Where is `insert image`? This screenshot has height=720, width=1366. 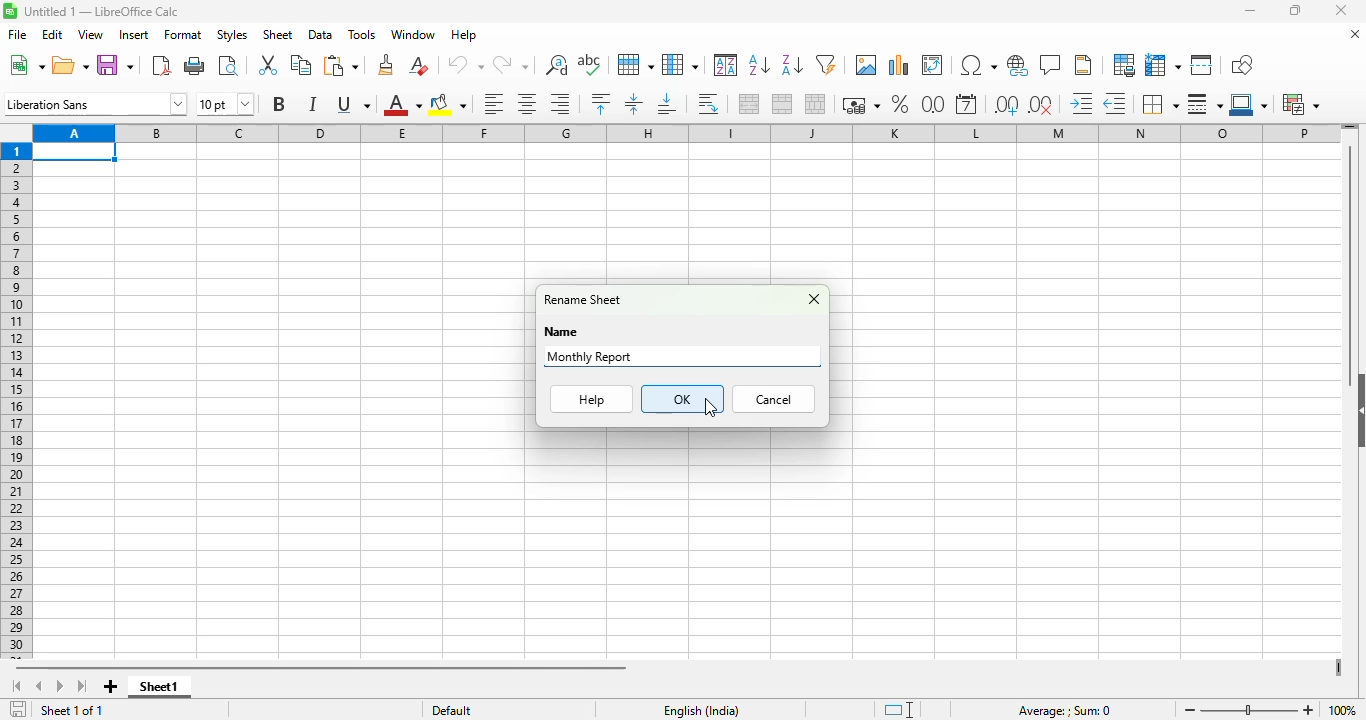
insert image is located at coordinates (865, 64).